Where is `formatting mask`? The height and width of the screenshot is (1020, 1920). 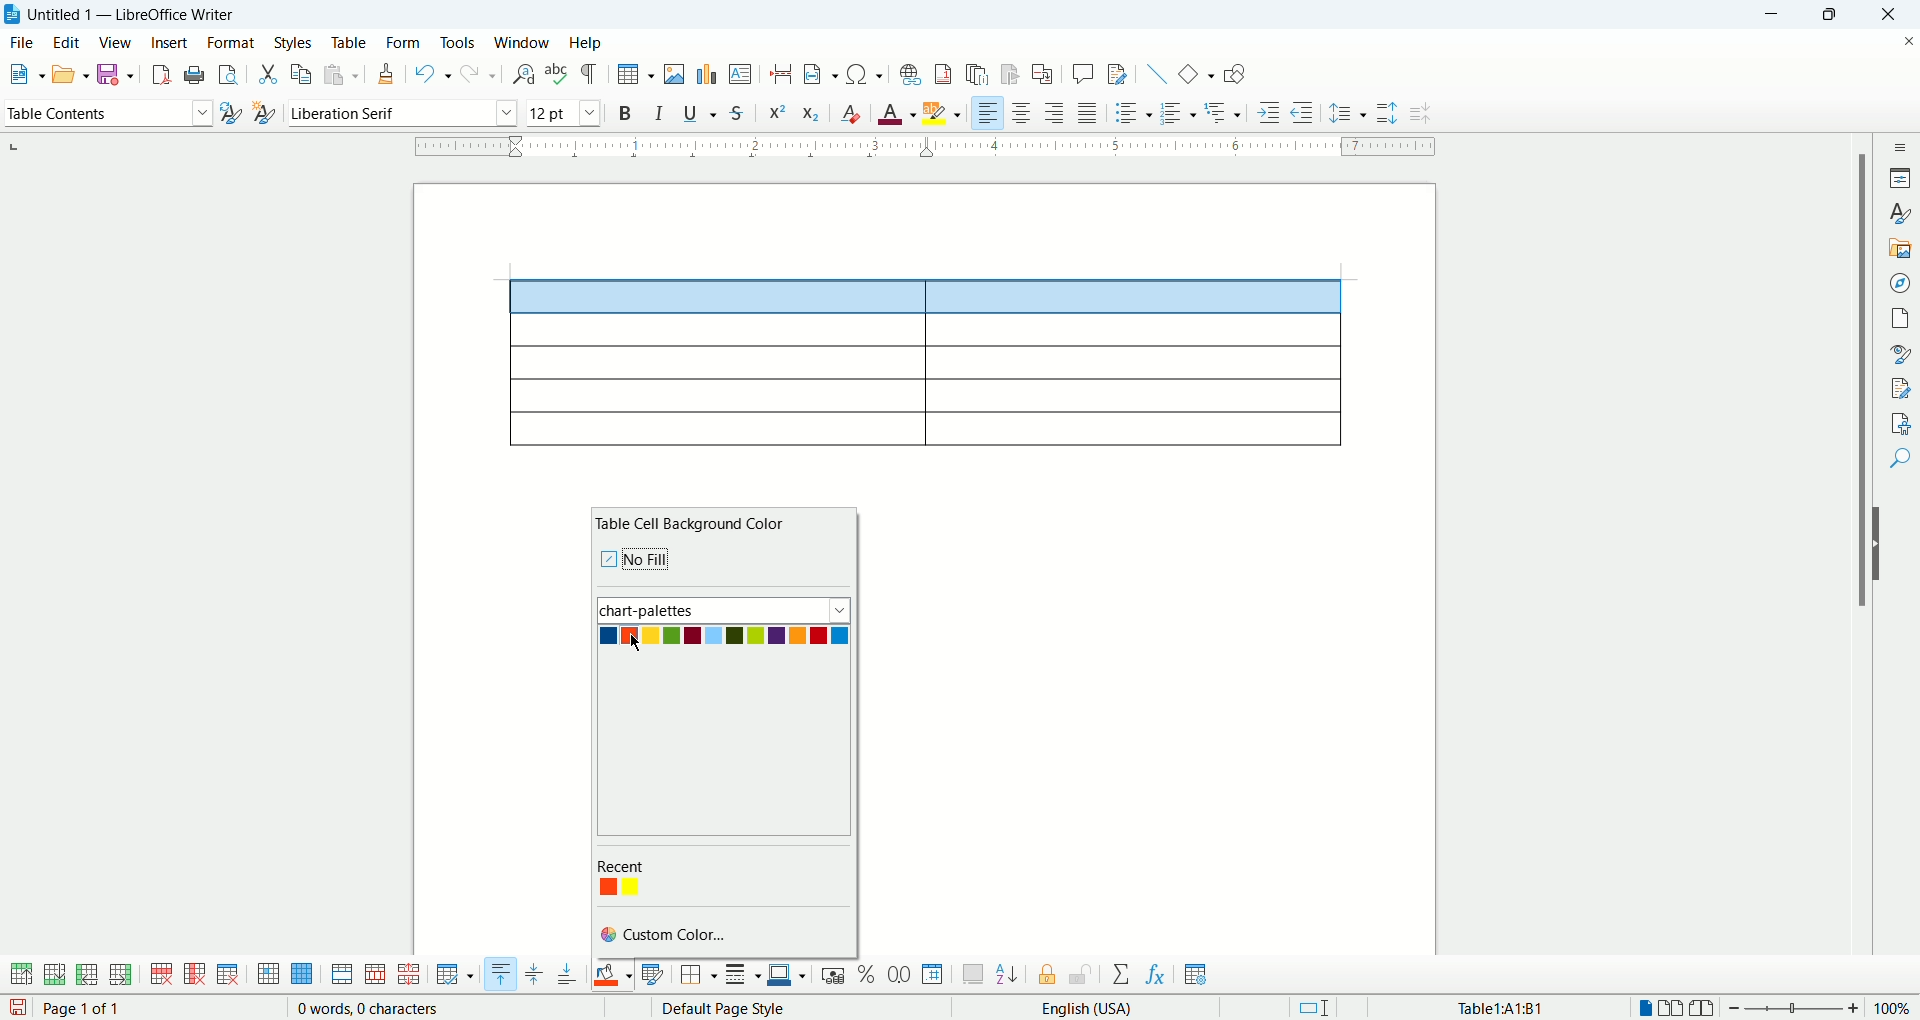 formatting mask is located at coordinates (591, 73).